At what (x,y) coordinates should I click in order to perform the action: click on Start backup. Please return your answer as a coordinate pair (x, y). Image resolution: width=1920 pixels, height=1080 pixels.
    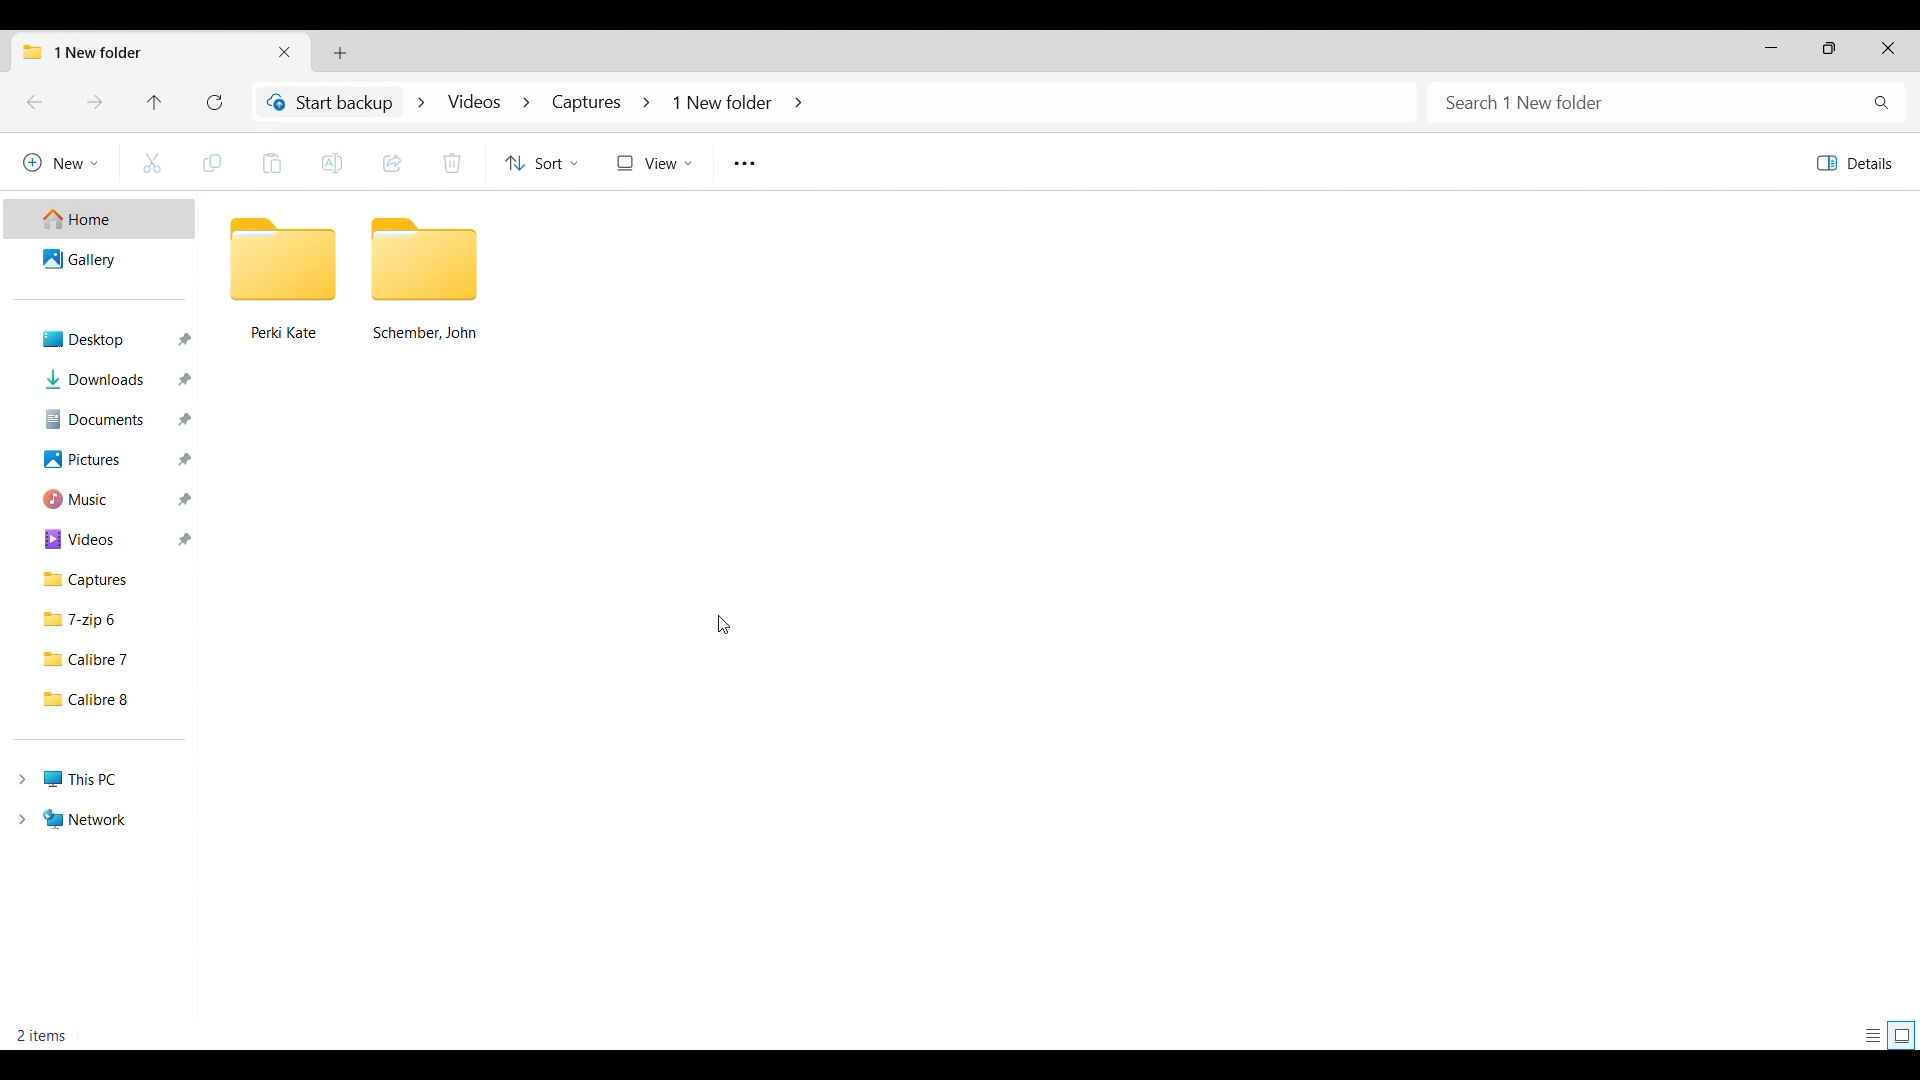
    Looking at the image, I should click on (328, 102).